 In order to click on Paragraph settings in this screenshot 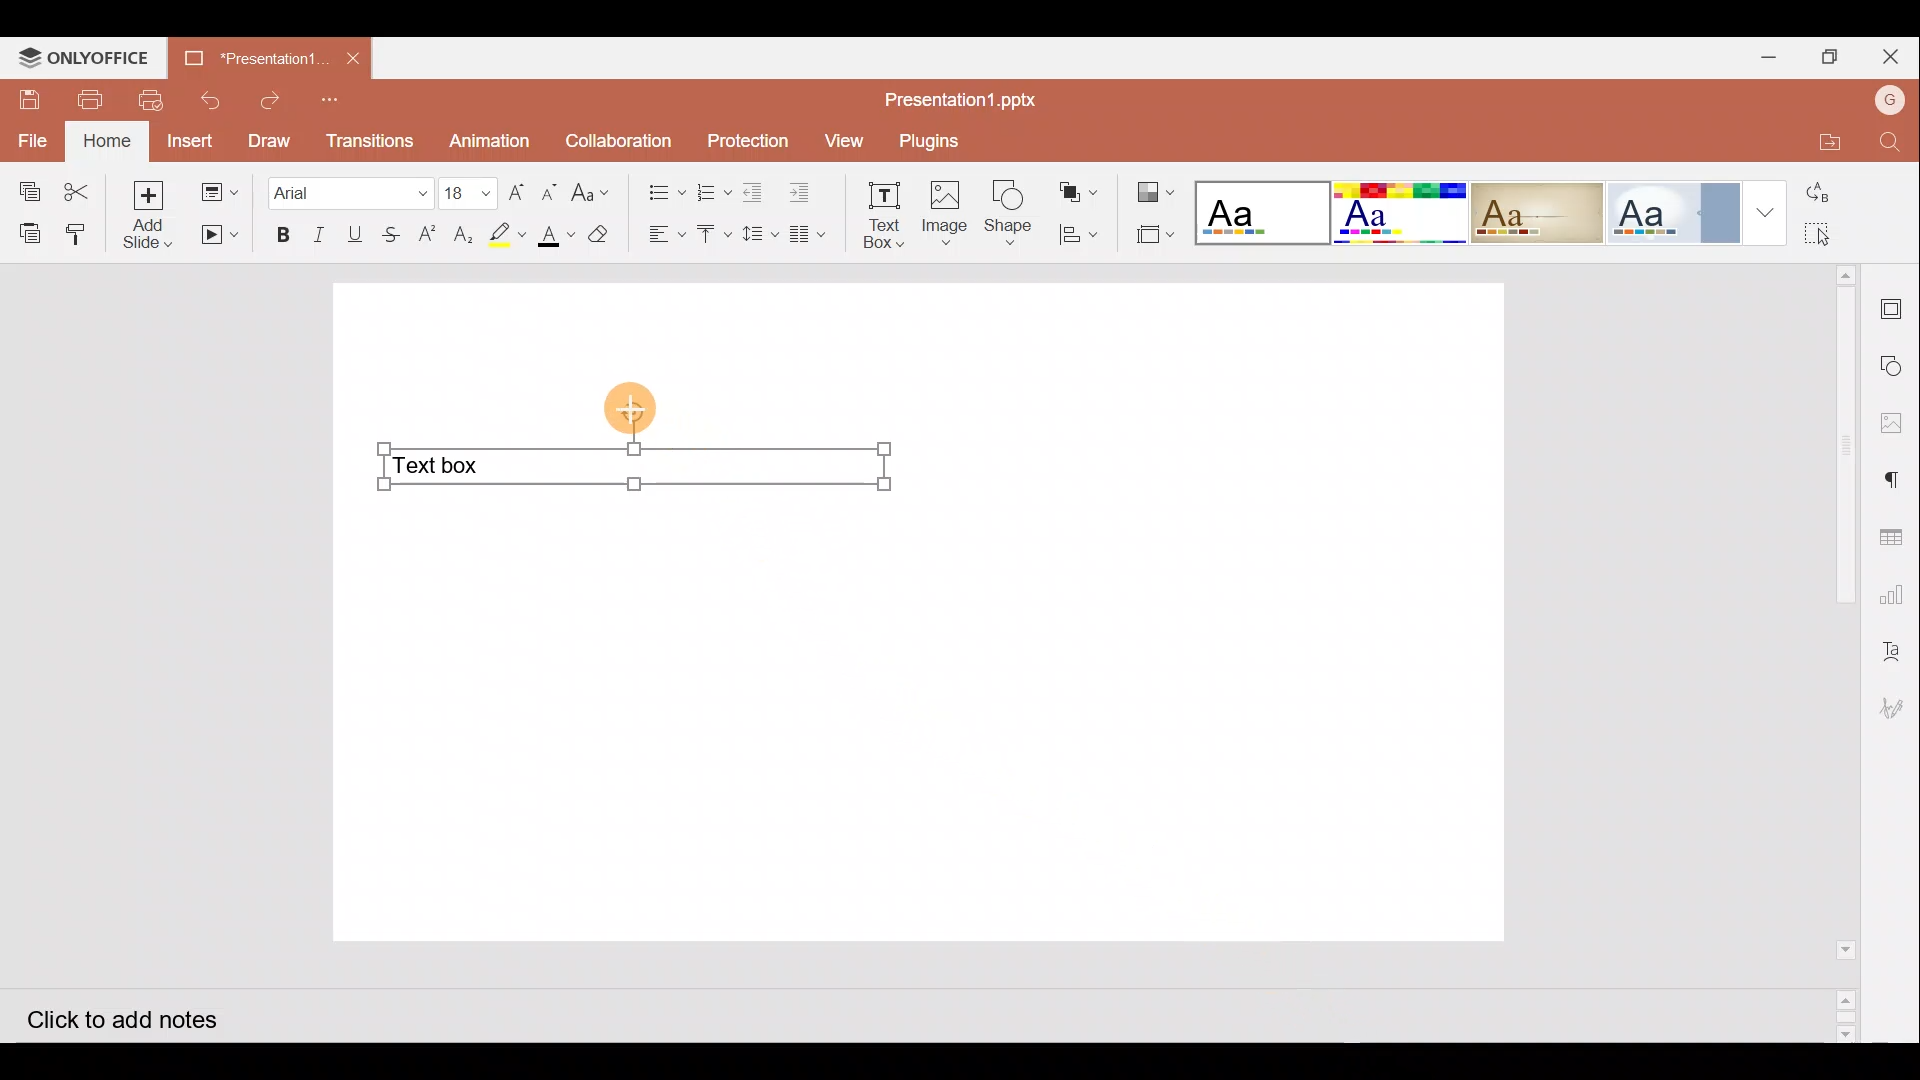, I will do `click(1900, 478)`.